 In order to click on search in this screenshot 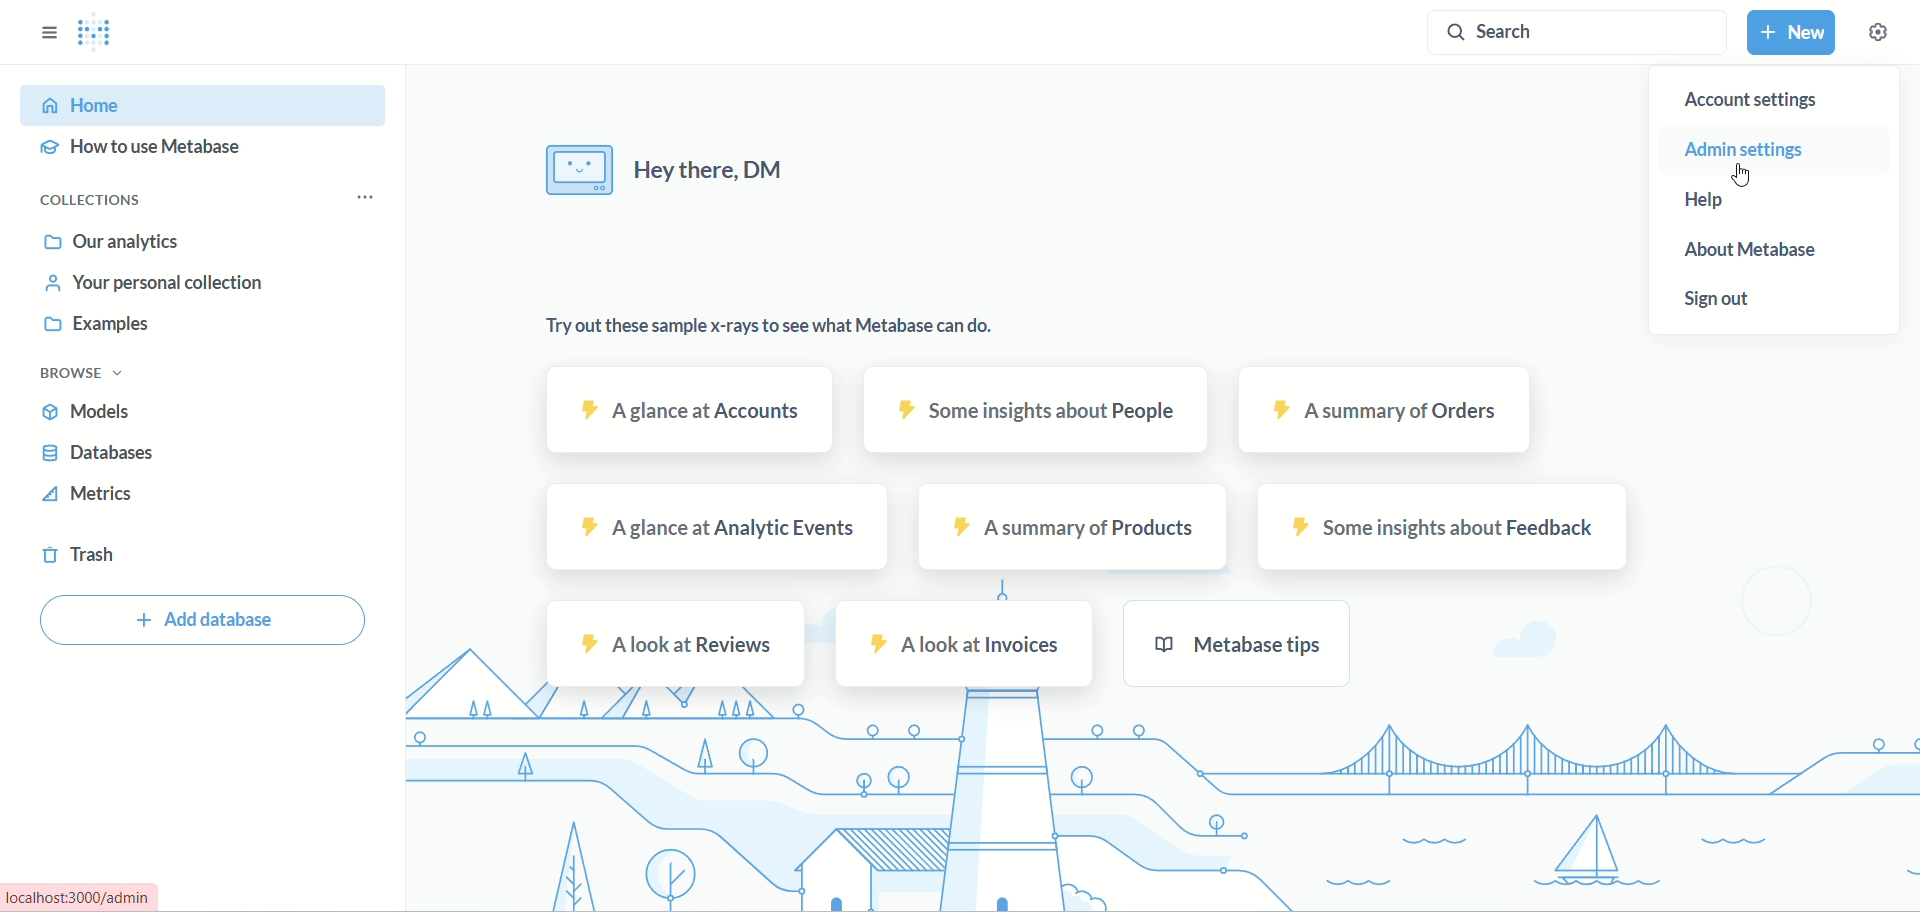, I will do `click(1575, 33)`.